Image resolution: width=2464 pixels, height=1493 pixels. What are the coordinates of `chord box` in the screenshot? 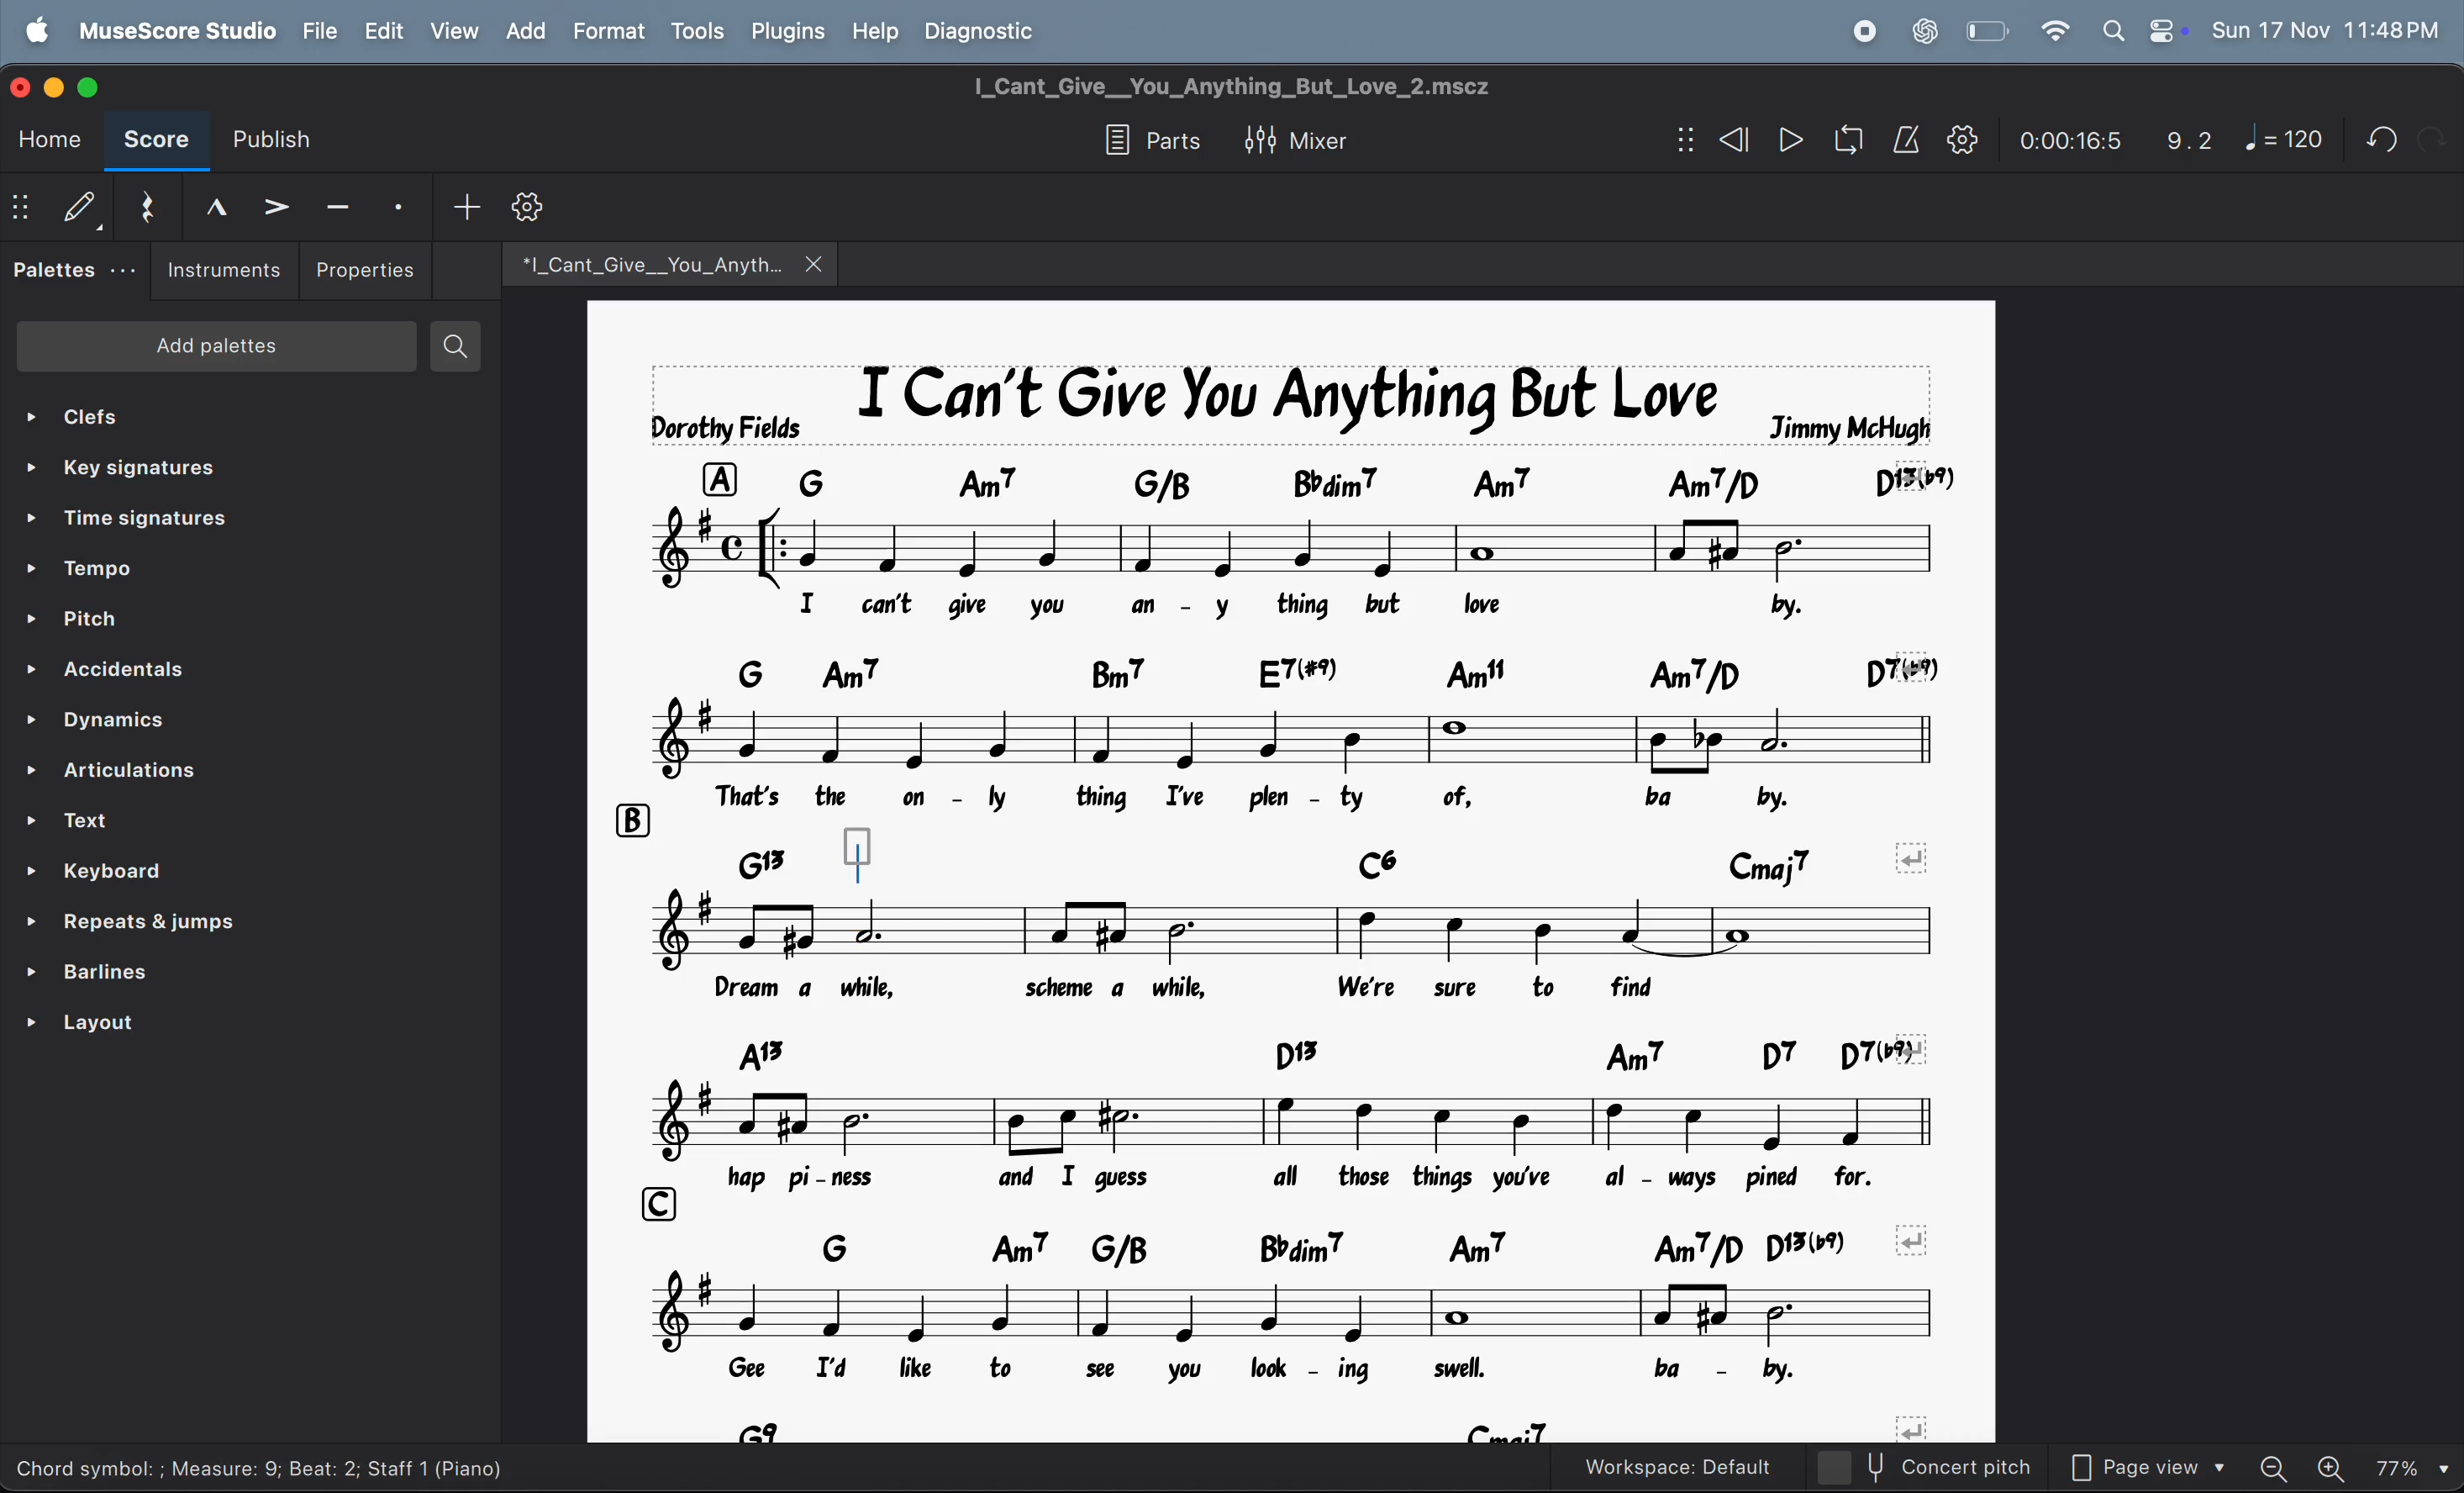 It's located at (854, 846).